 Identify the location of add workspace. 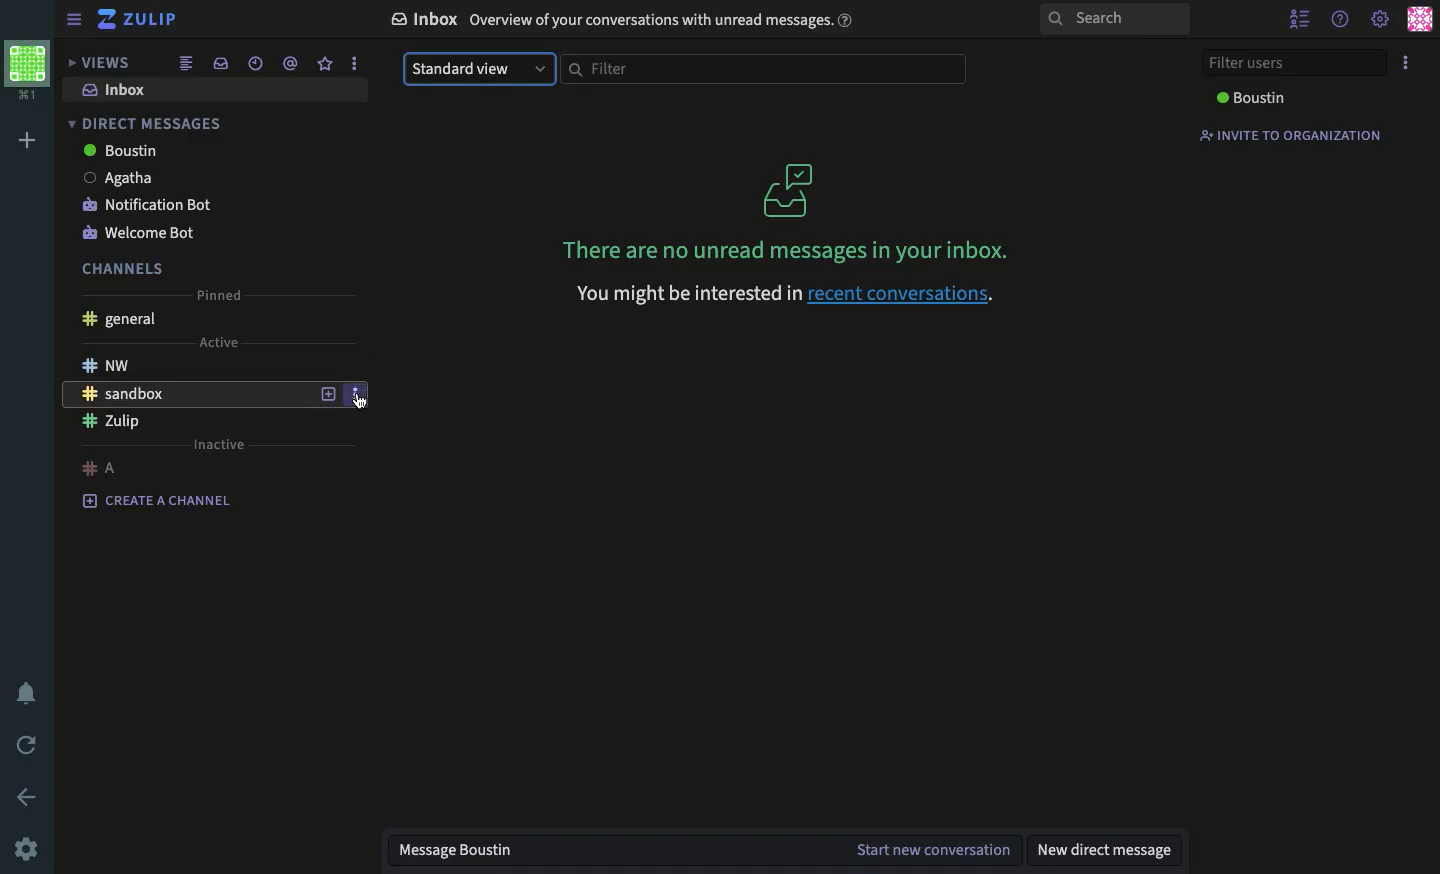
(24, 140).